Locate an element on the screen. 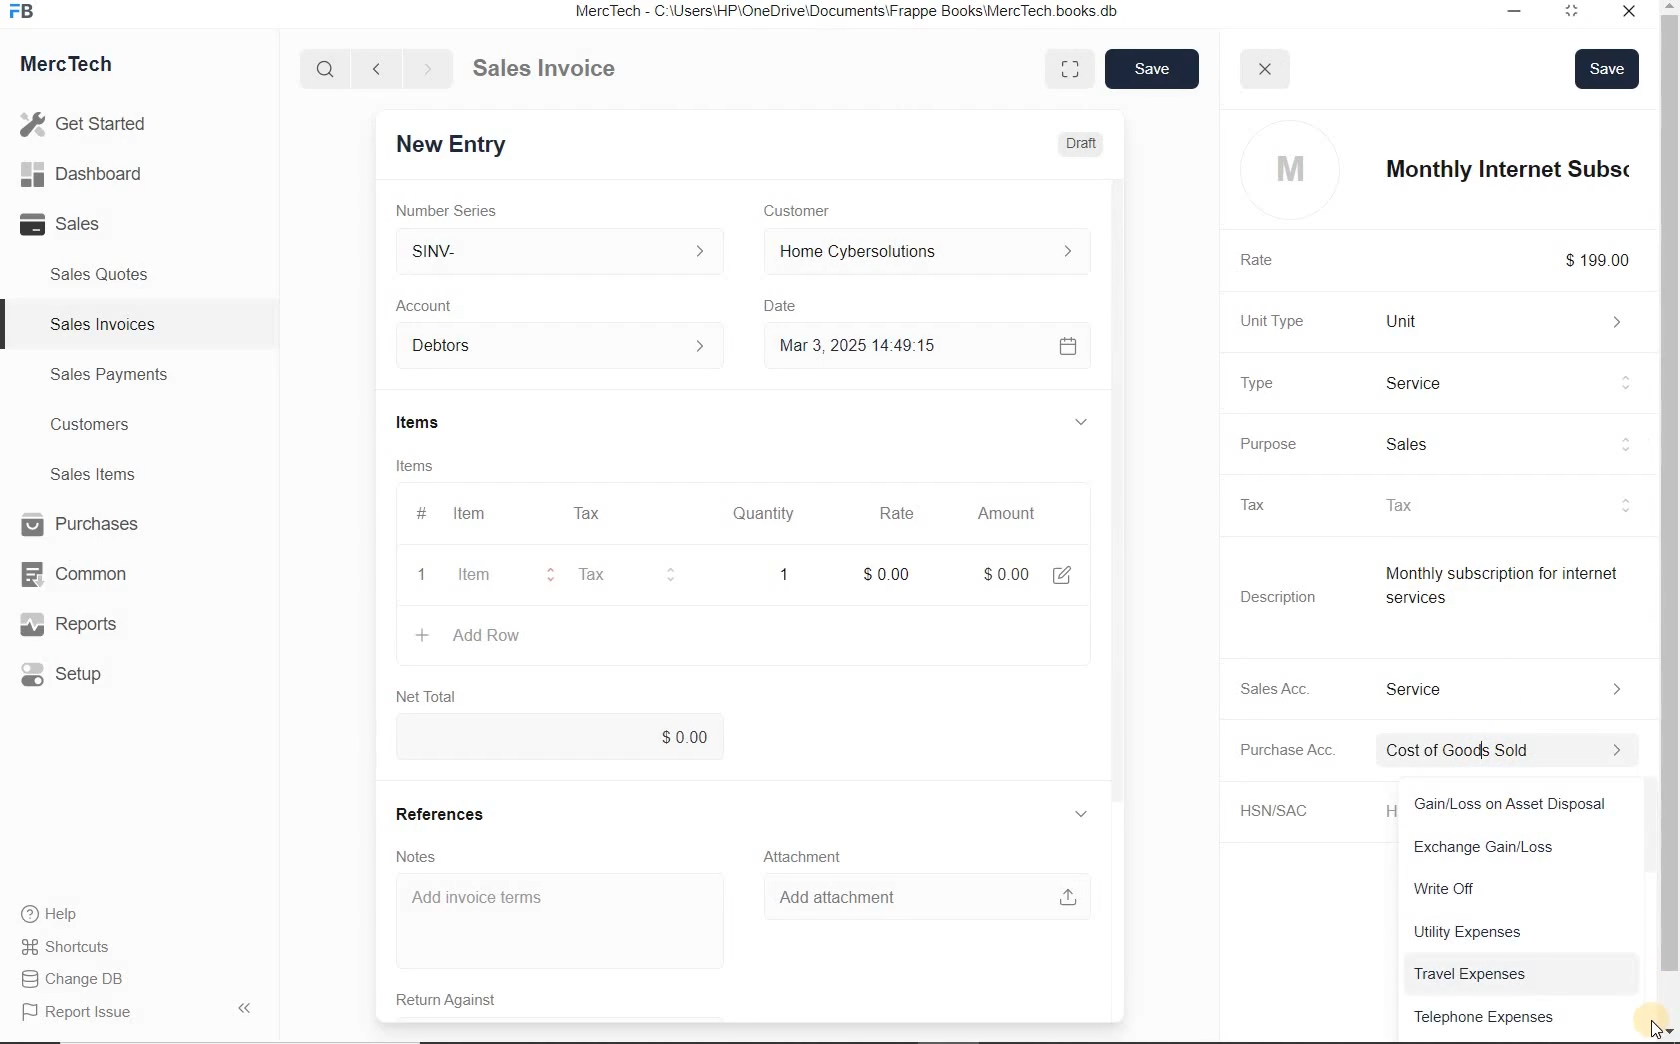 Image resolution: width=1680 pixels, height=1044 pixels. $199 is located at coordinates (1611, 260).